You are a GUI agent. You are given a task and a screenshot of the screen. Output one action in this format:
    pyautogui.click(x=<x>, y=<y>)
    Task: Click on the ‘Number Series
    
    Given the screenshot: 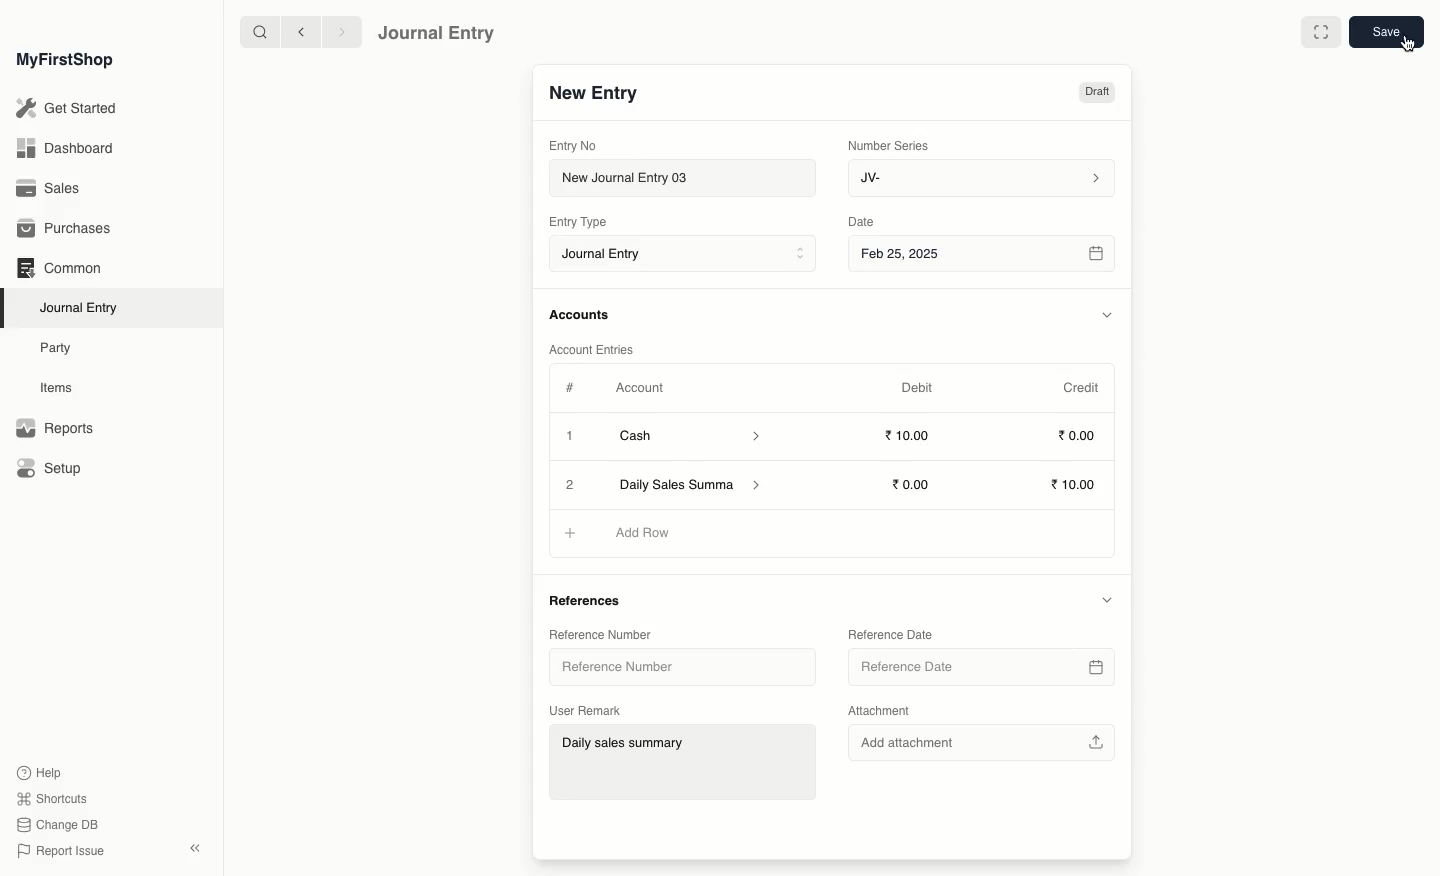 What is the action you would take?
    pyautogui.click(x=889, y=144)
    